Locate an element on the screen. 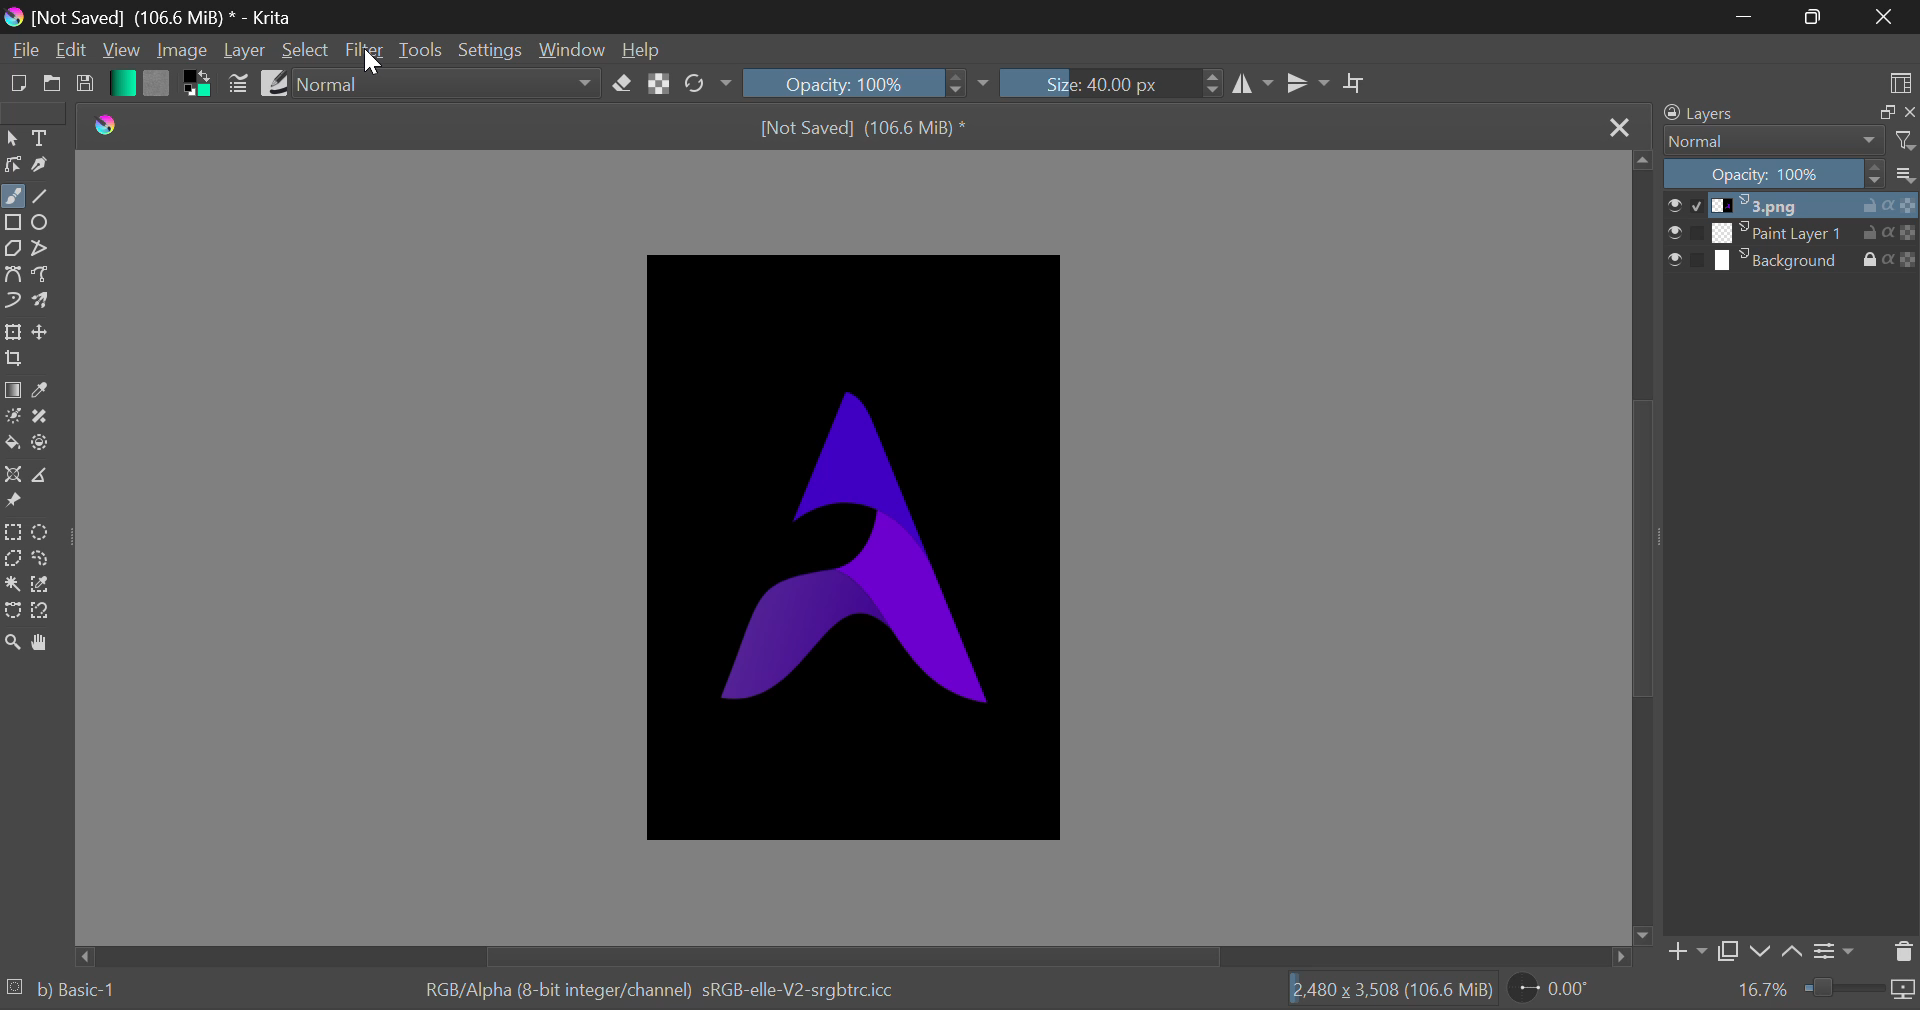 Image resolution: width=1920 pixels, height=1010 pixels. Transform Layer is located at coordinates (13, 333).